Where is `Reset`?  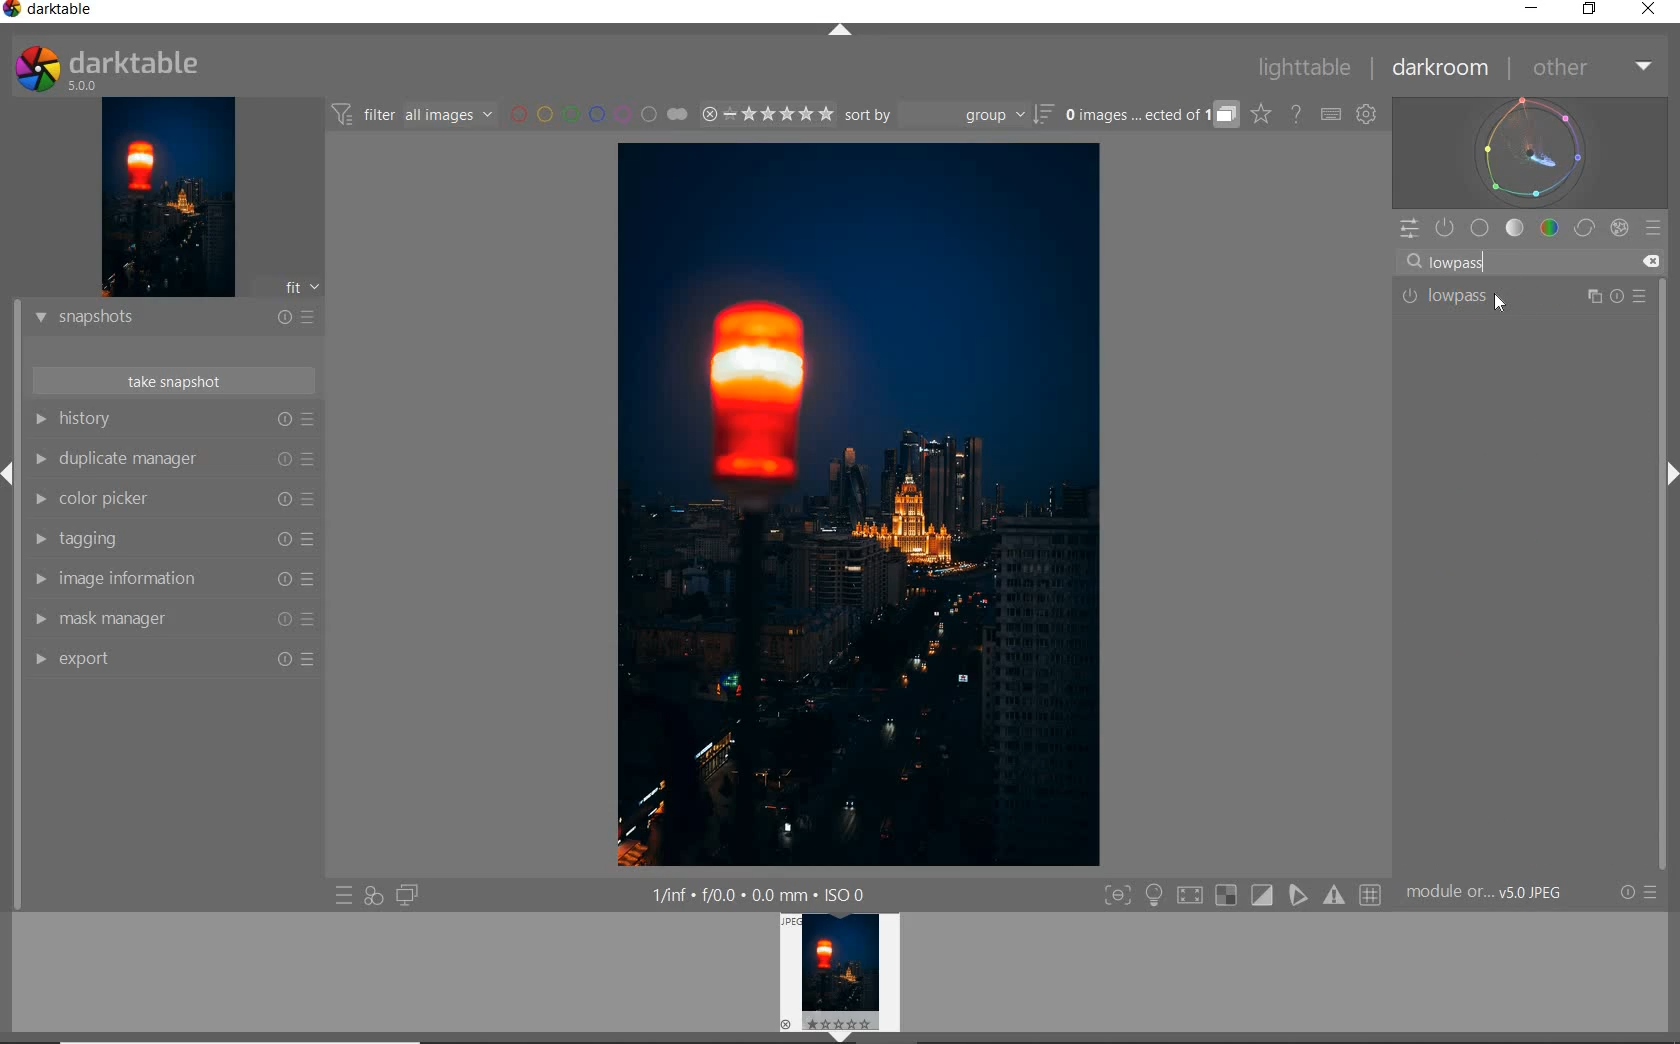
Reset is located at coordinates (281, 501).